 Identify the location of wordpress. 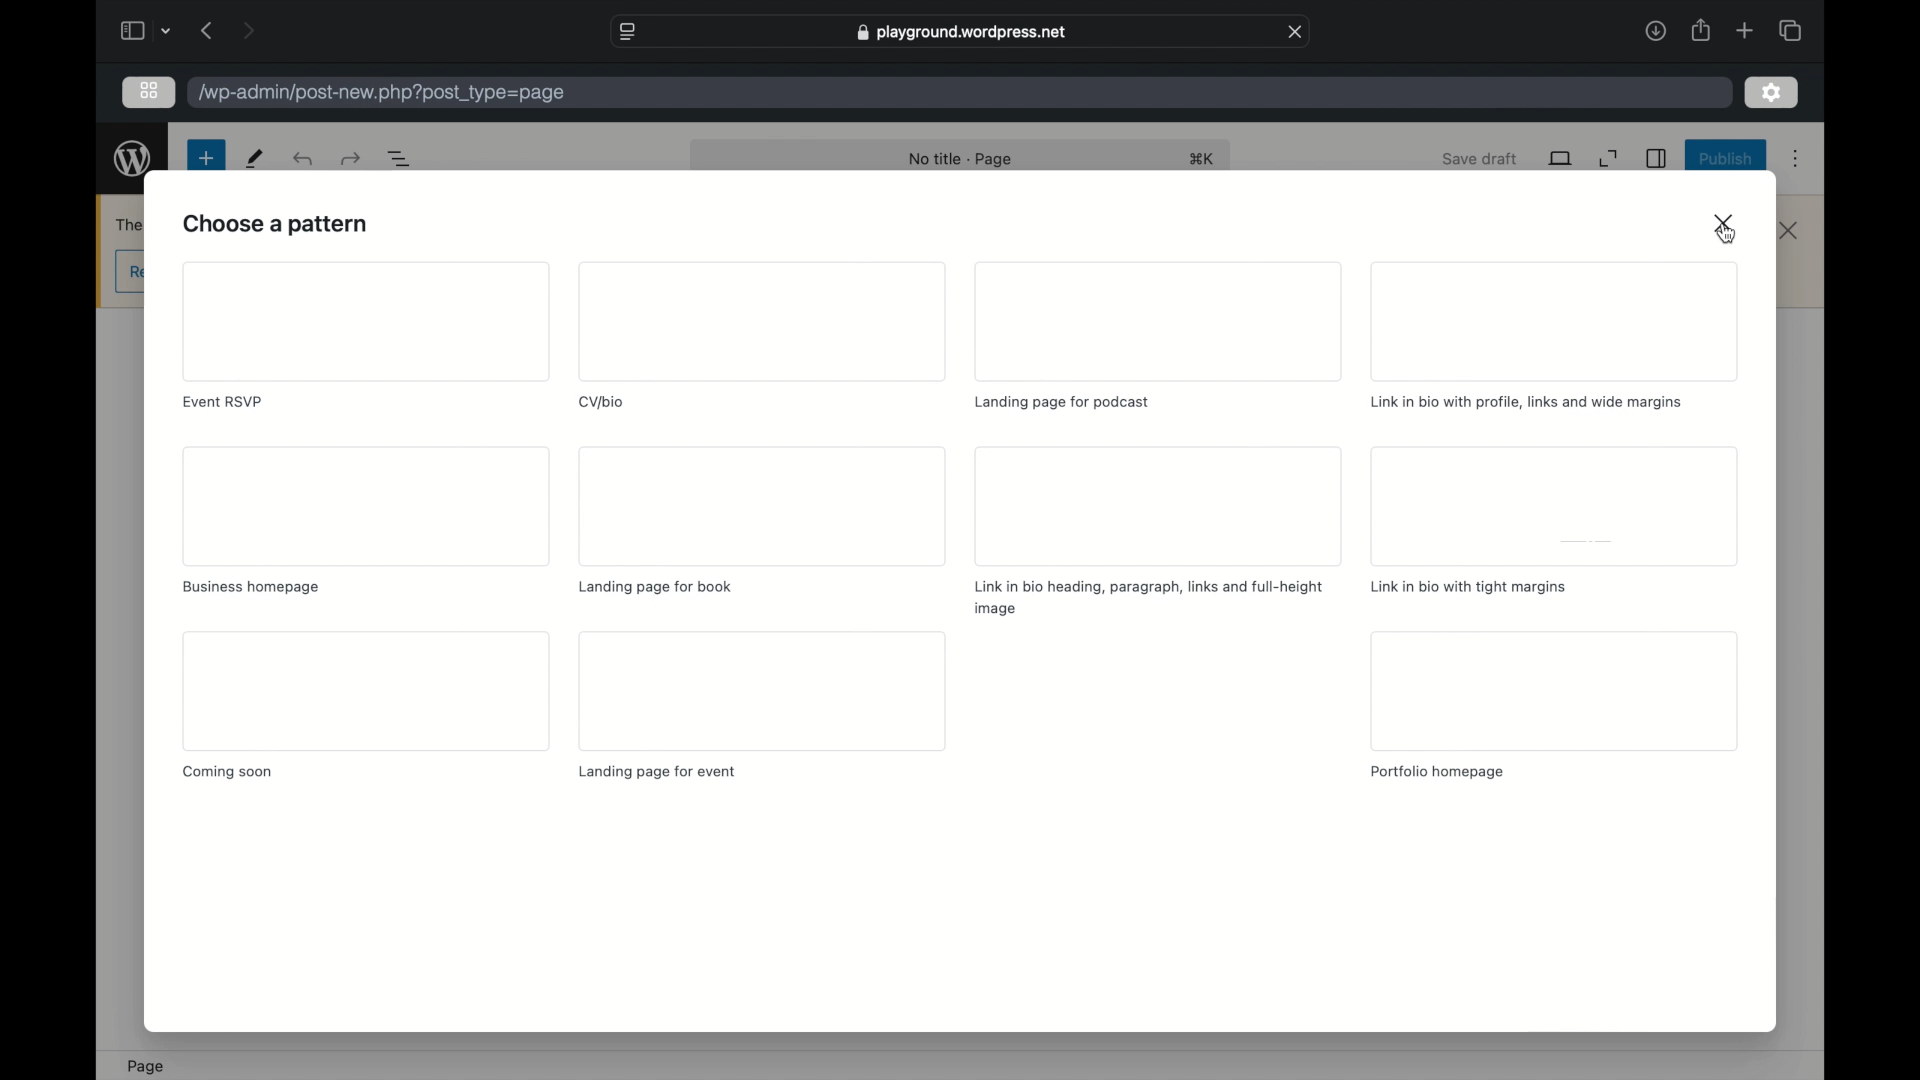
(132, 158).